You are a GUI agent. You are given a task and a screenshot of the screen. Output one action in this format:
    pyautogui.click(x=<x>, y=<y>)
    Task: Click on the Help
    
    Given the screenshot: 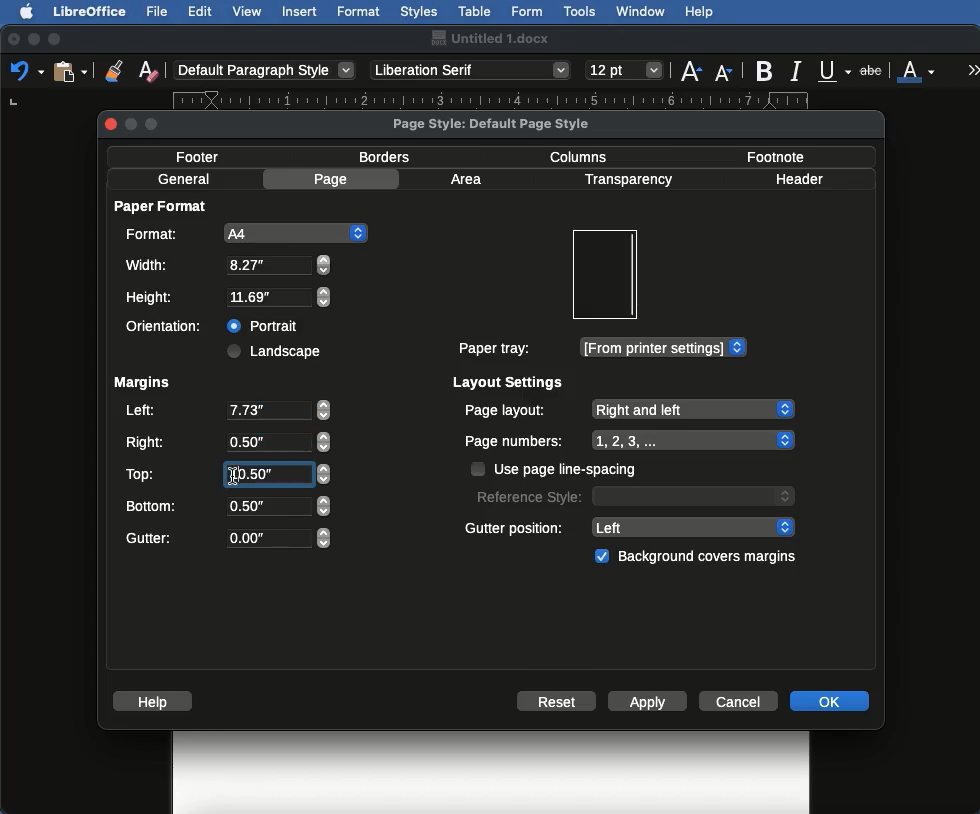 What is the action you would take?
    pyautogui.click(x=699, y=12)
    